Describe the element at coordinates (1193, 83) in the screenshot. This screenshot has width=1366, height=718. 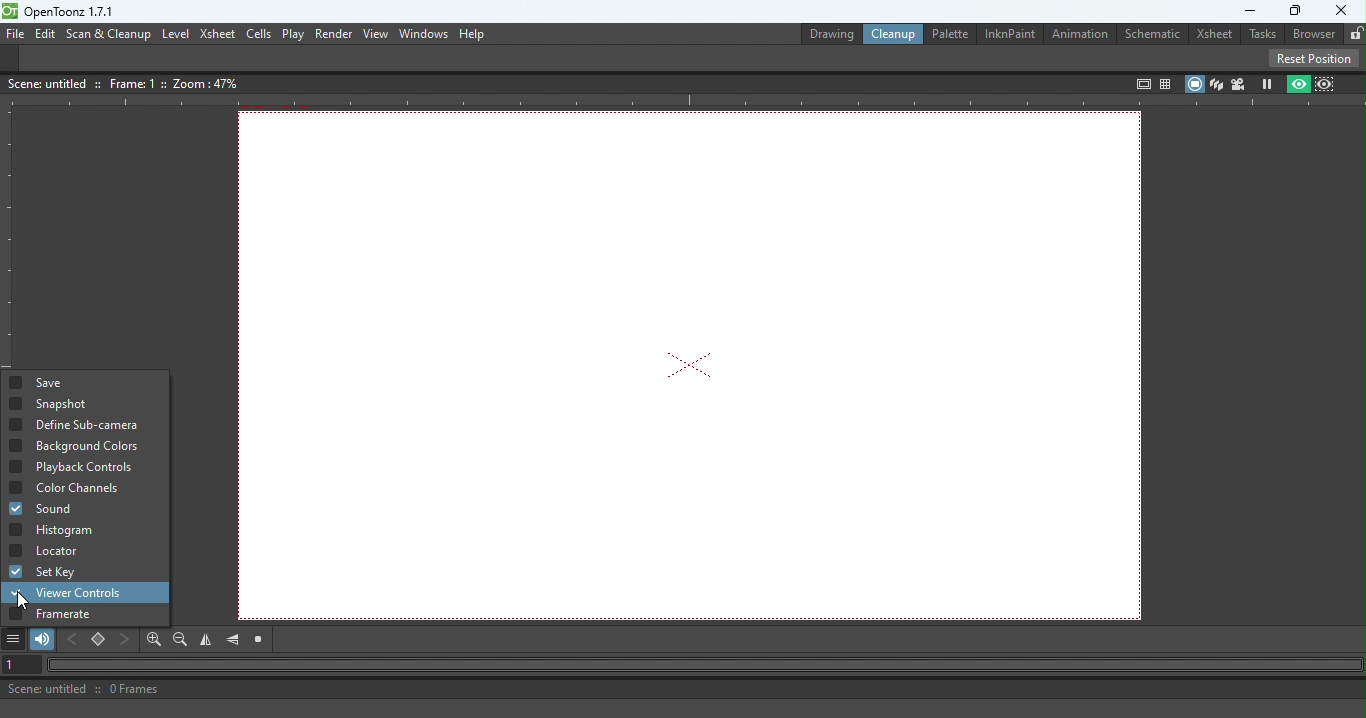
I see `Camera stand view` at that location.